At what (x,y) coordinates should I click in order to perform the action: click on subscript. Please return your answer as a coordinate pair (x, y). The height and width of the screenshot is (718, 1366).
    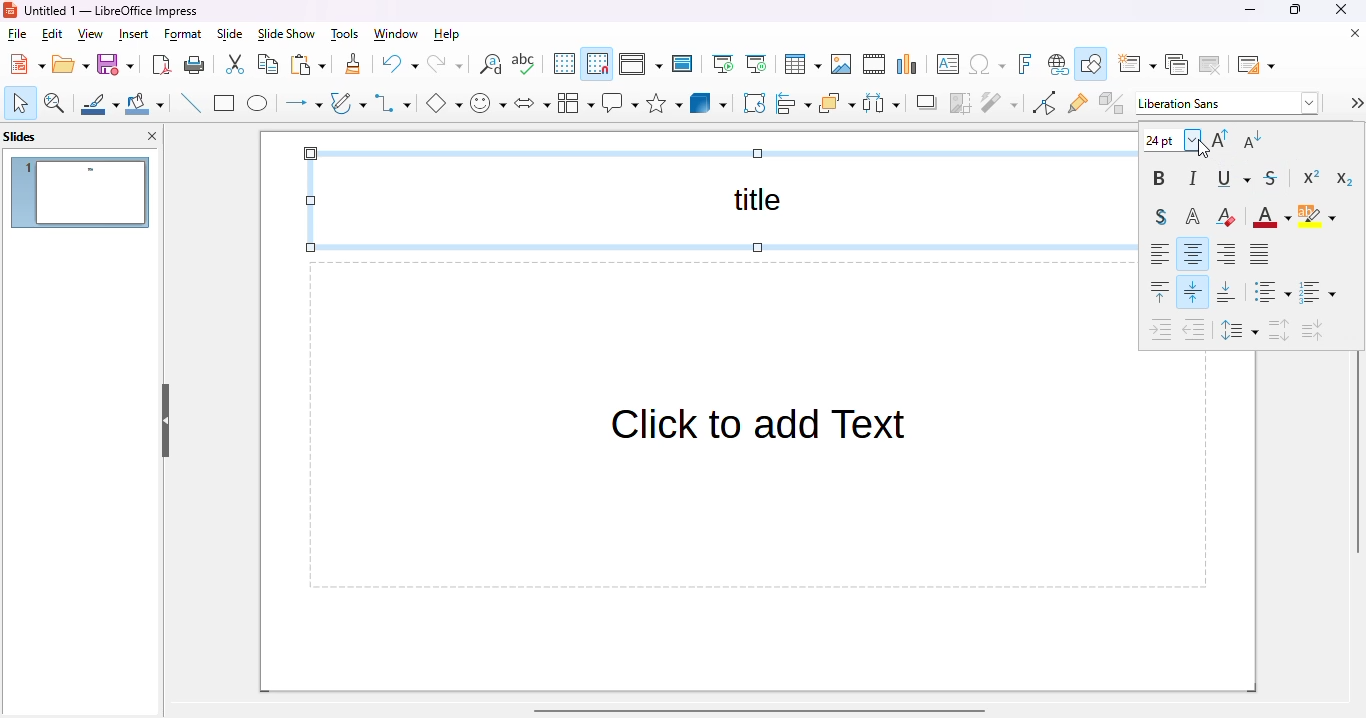
    Looking at the image, I should click on (1344, 178).